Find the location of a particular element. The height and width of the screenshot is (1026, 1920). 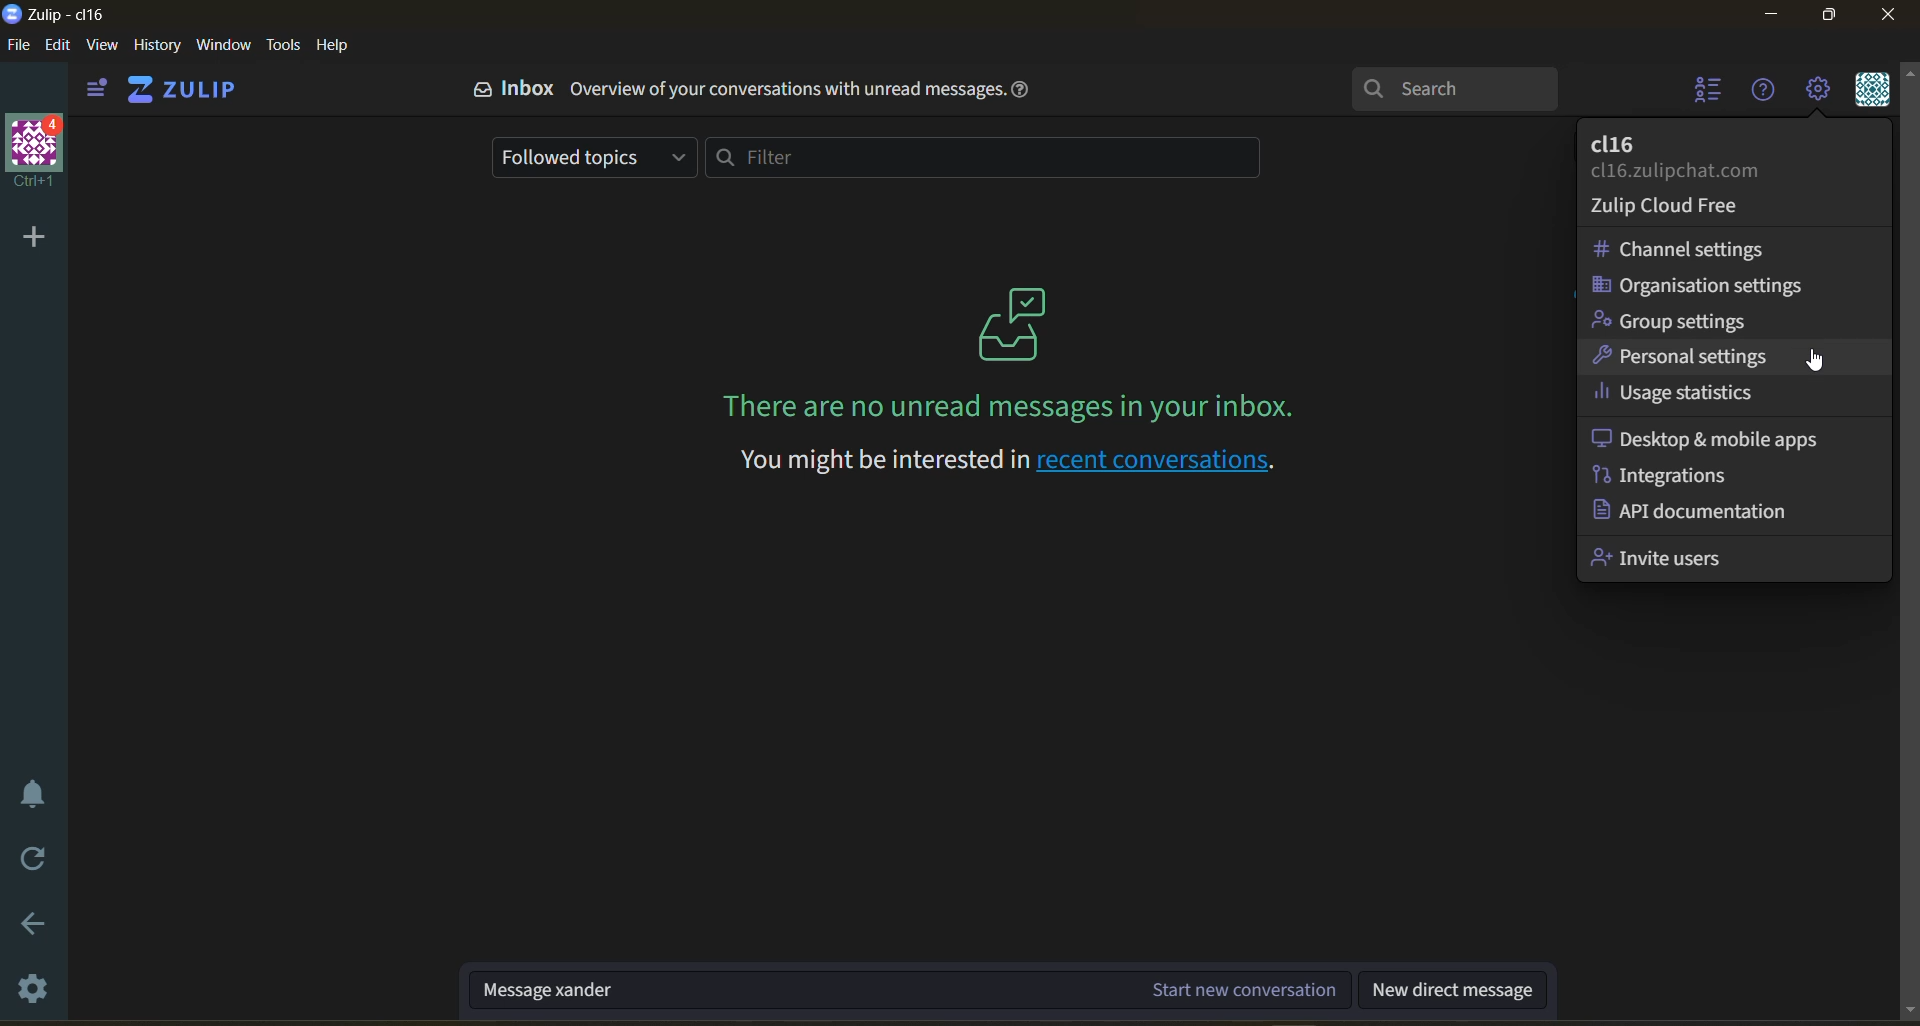

Inbox is located at coordinates (531, 87).